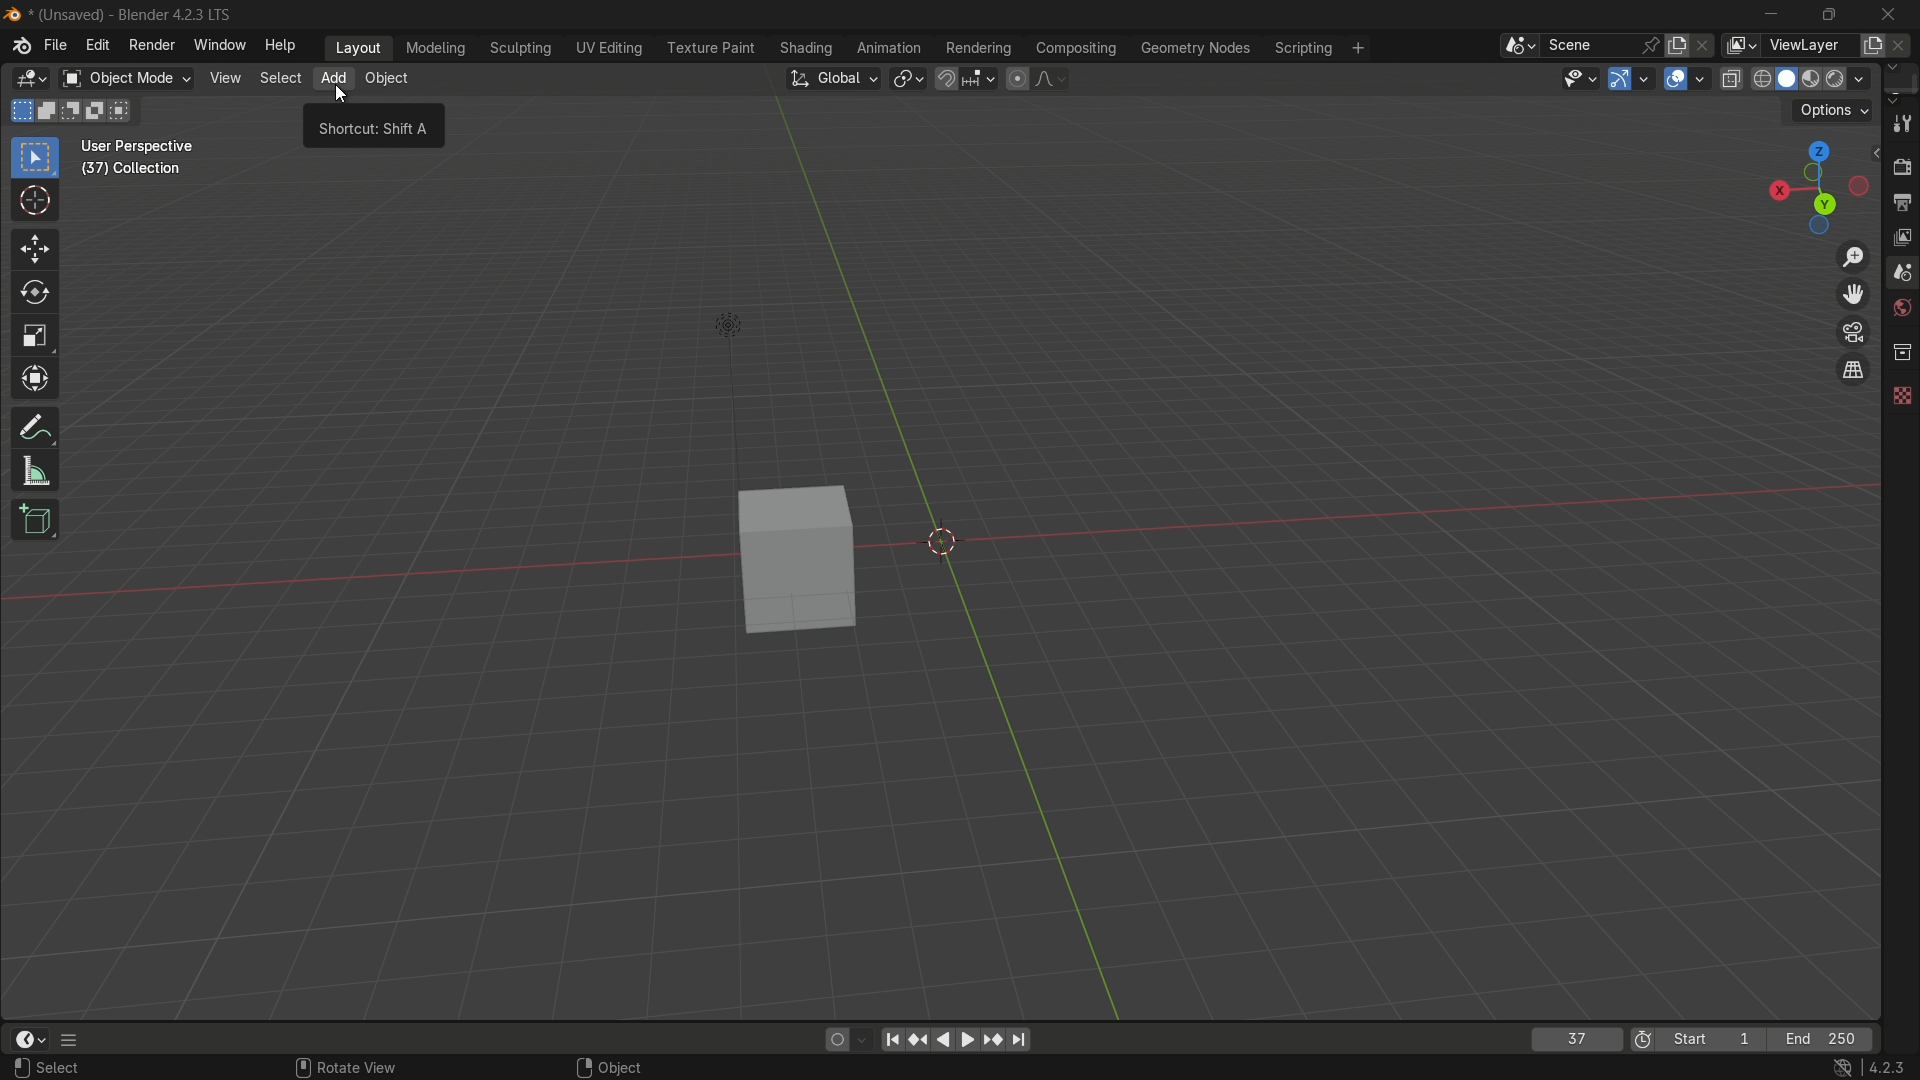 This screenshot has width=1920, height=1080. What do you see at coordinates (14, 49) in the screenshot?
I see `logo` at bounding box center [14, 49].